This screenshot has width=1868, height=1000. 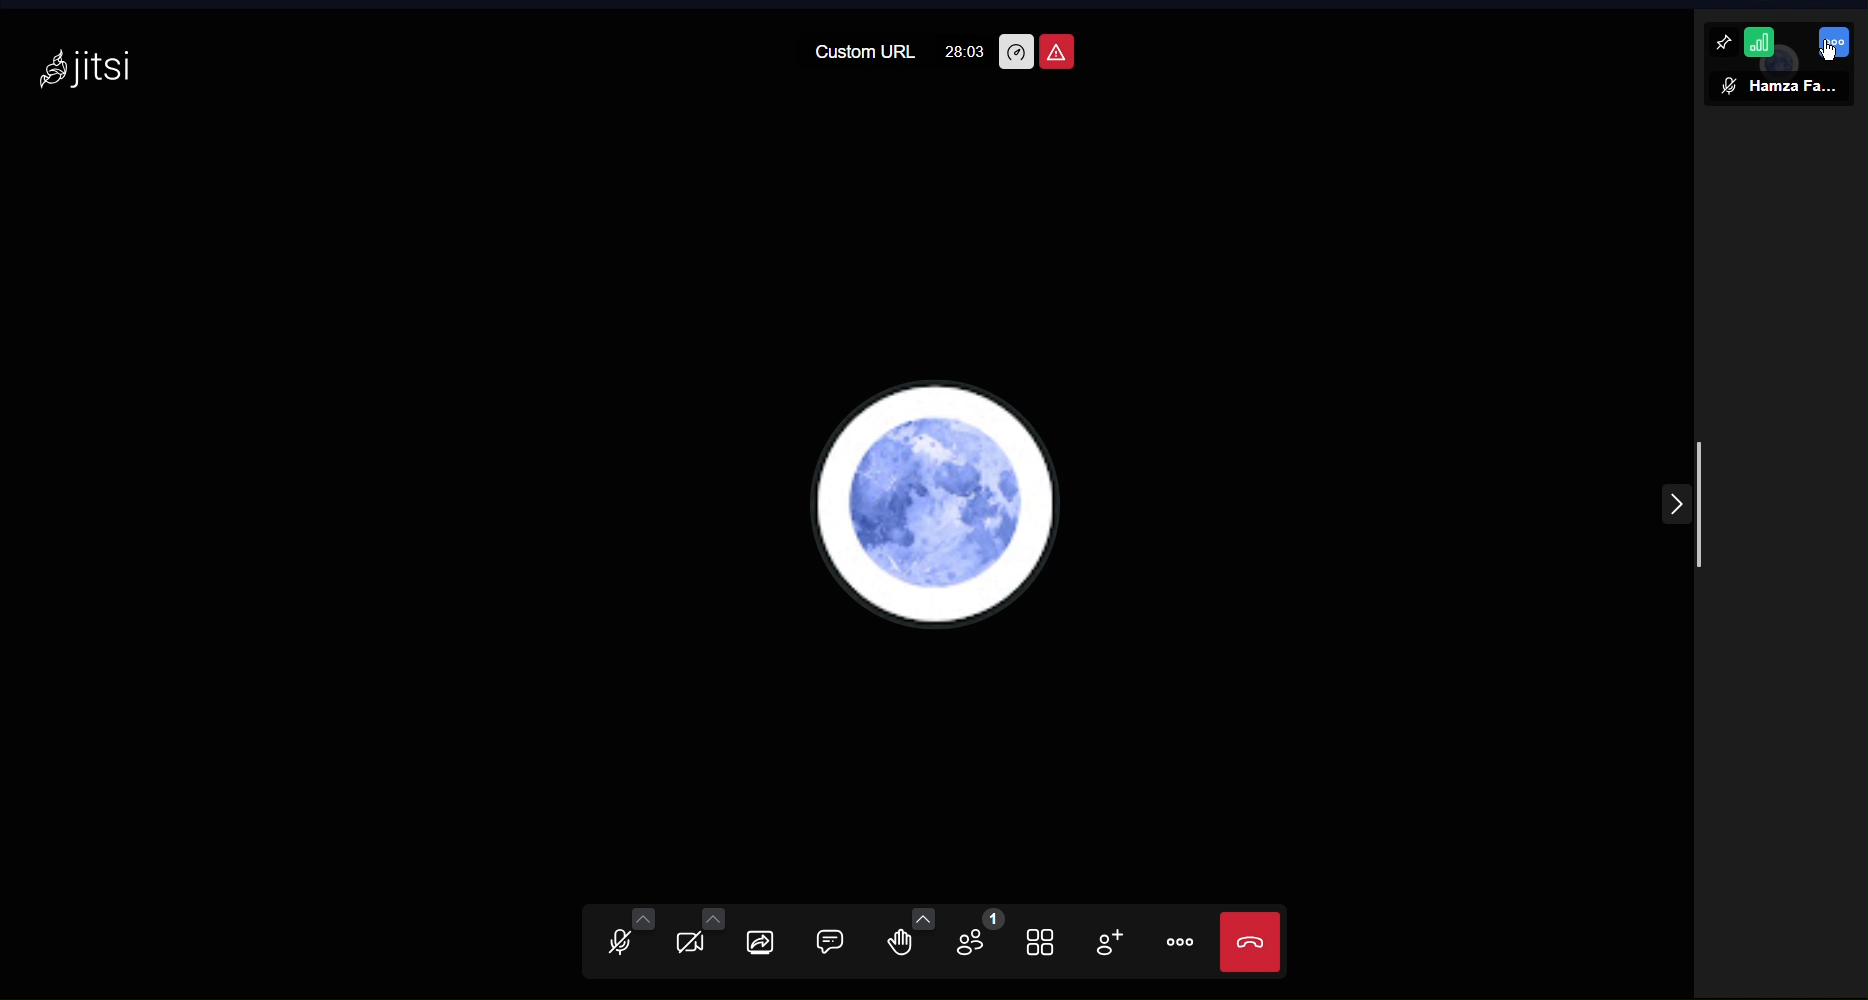 What do you see at coordinates (863, 54) in the screenshot?
I see `Custom URL` at bounding box center [863, 54].